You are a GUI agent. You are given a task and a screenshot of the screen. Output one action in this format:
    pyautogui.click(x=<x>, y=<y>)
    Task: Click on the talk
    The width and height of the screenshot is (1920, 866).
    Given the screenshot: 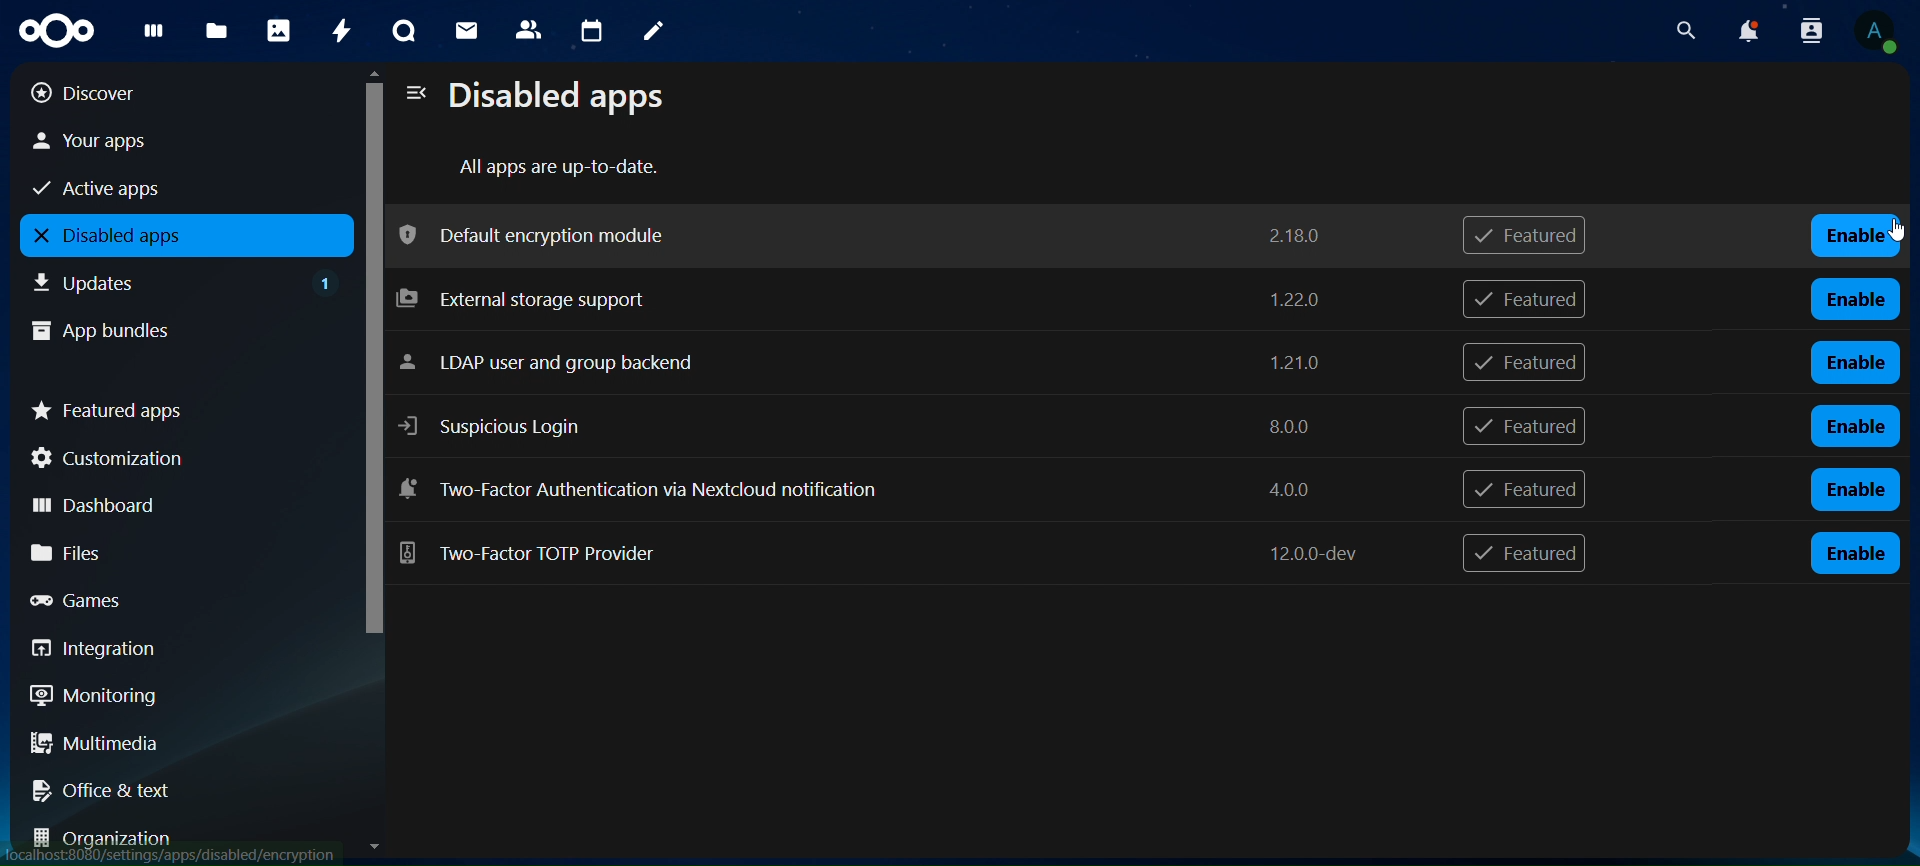 What is the action you would take?
    pyautogui.click(x=401, y=32)
    